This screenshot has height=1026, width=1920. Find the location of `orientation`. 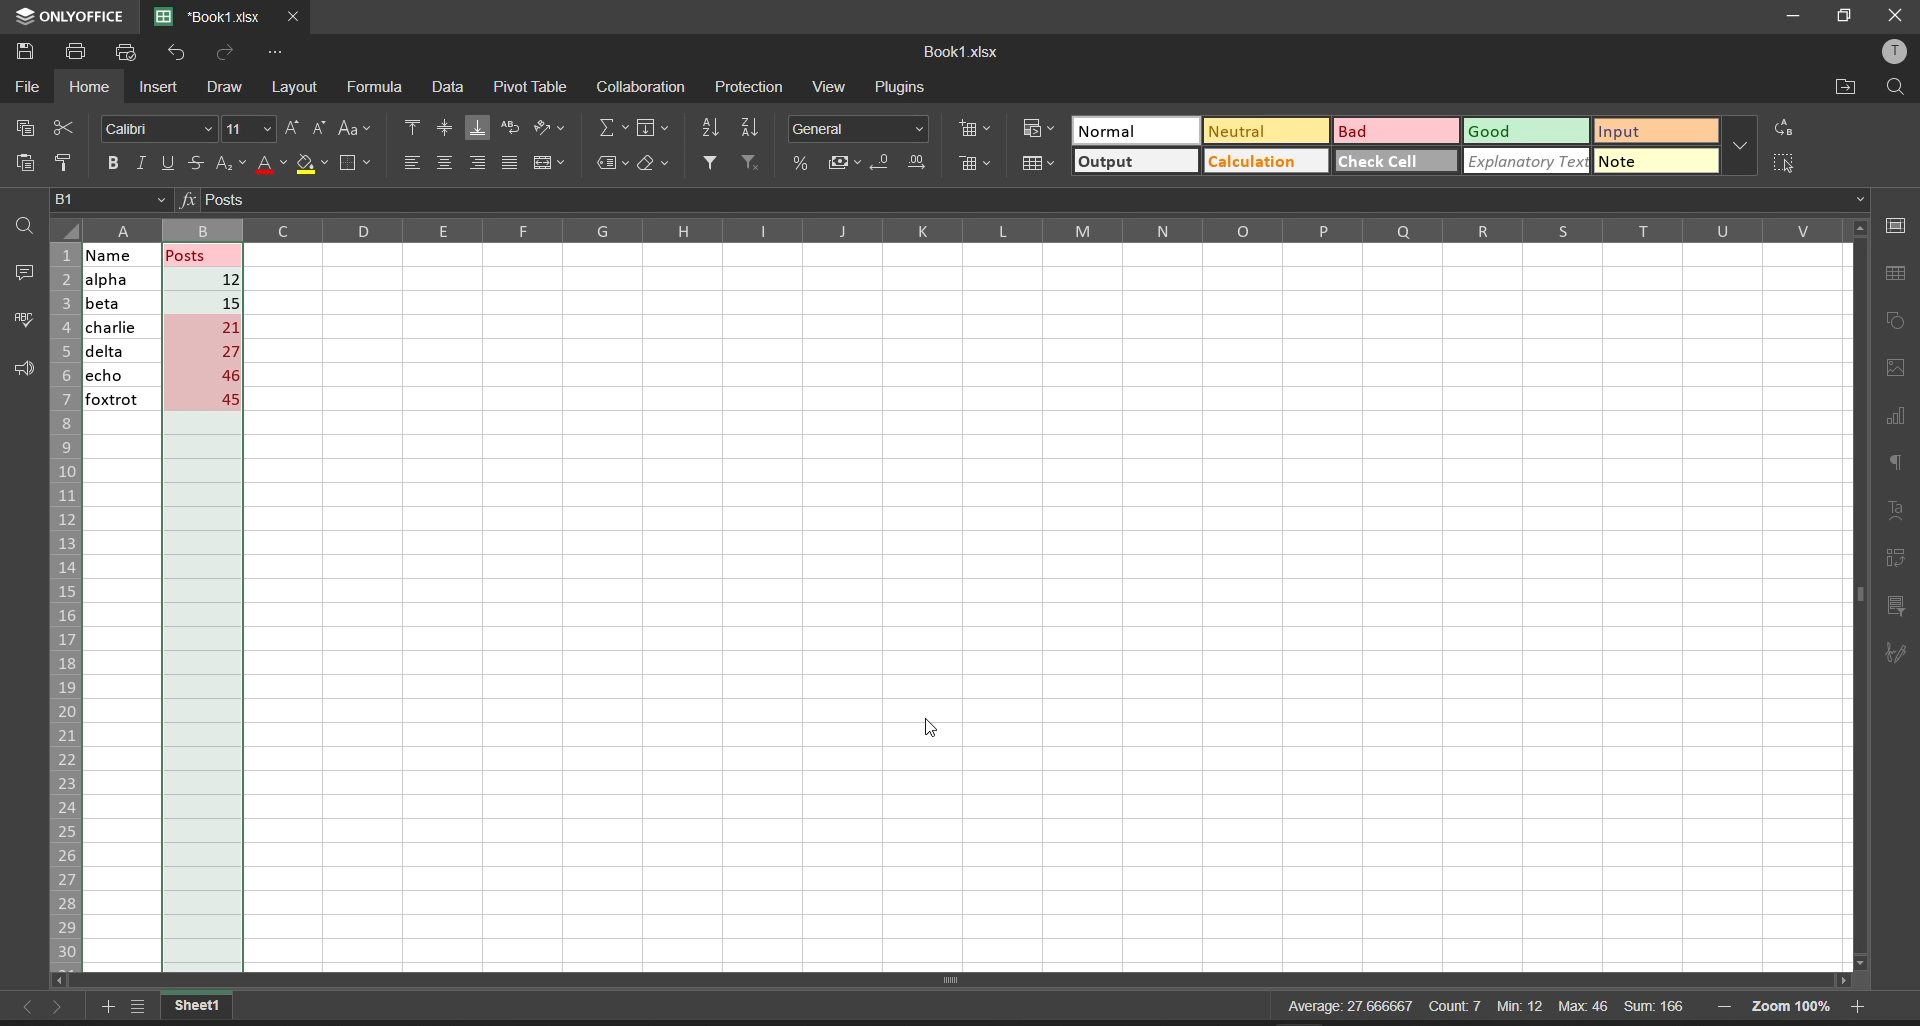

orientation is located at coordinates (555, 126).